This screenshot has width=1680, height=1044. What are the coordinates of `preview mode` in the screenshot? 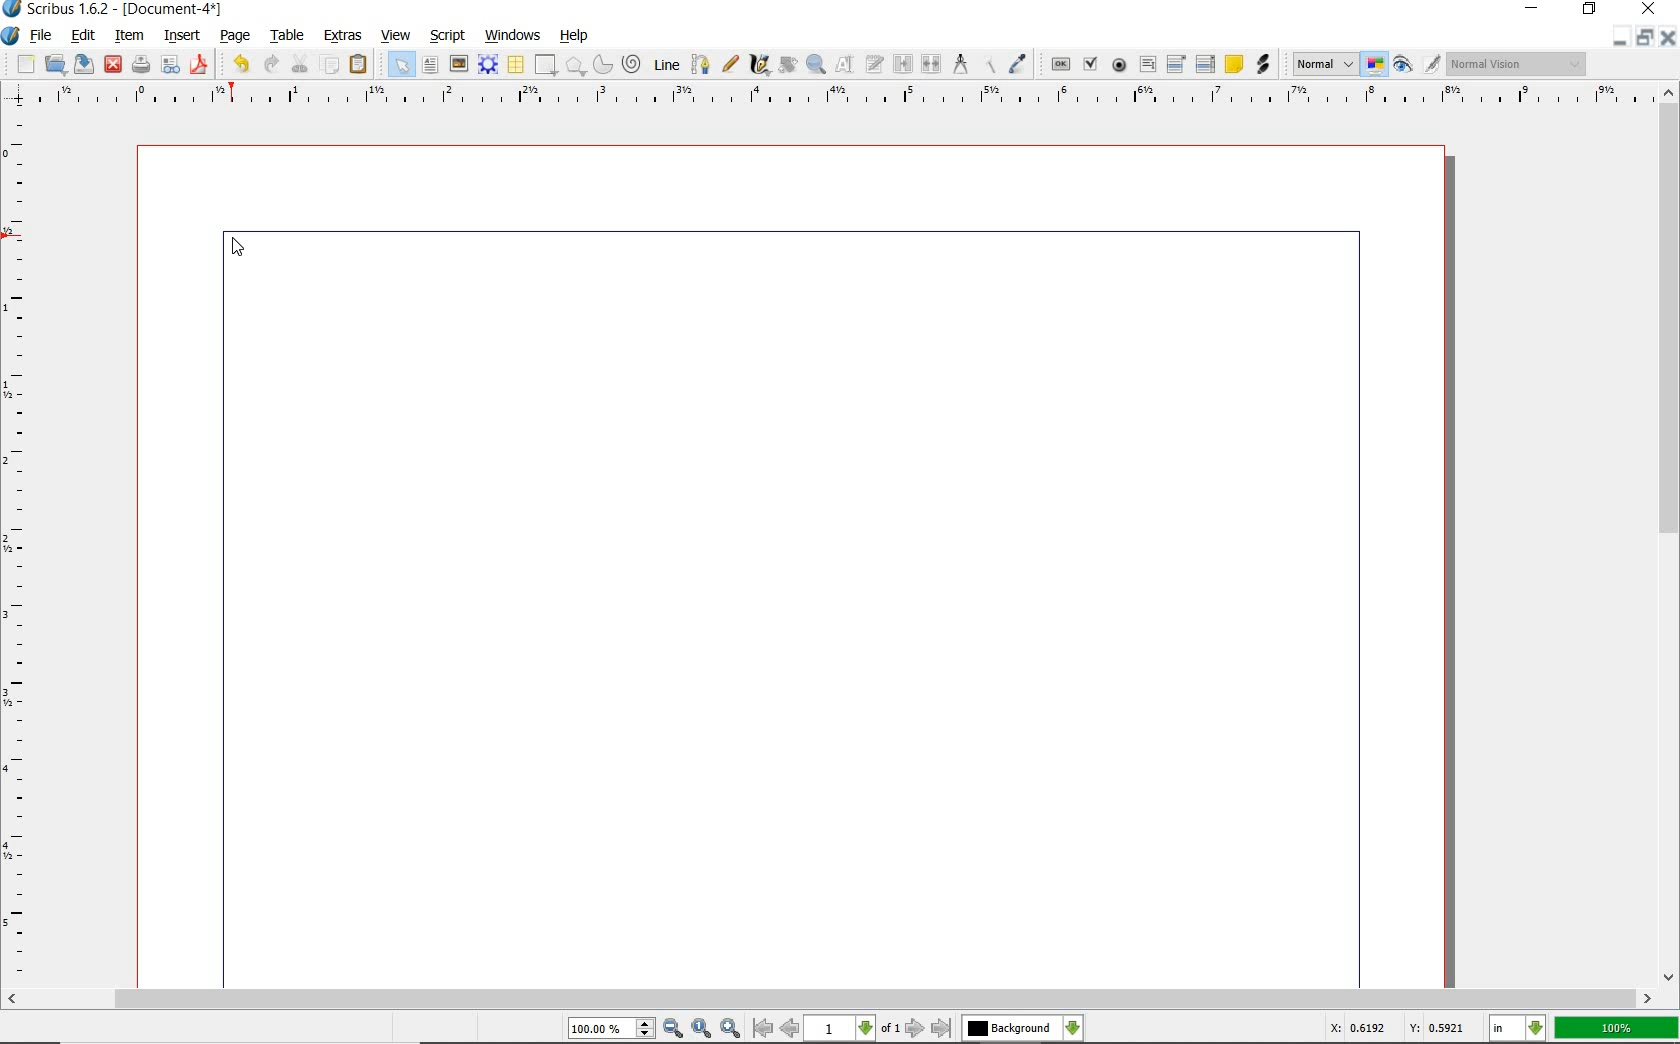 It's located at (1417, 66).